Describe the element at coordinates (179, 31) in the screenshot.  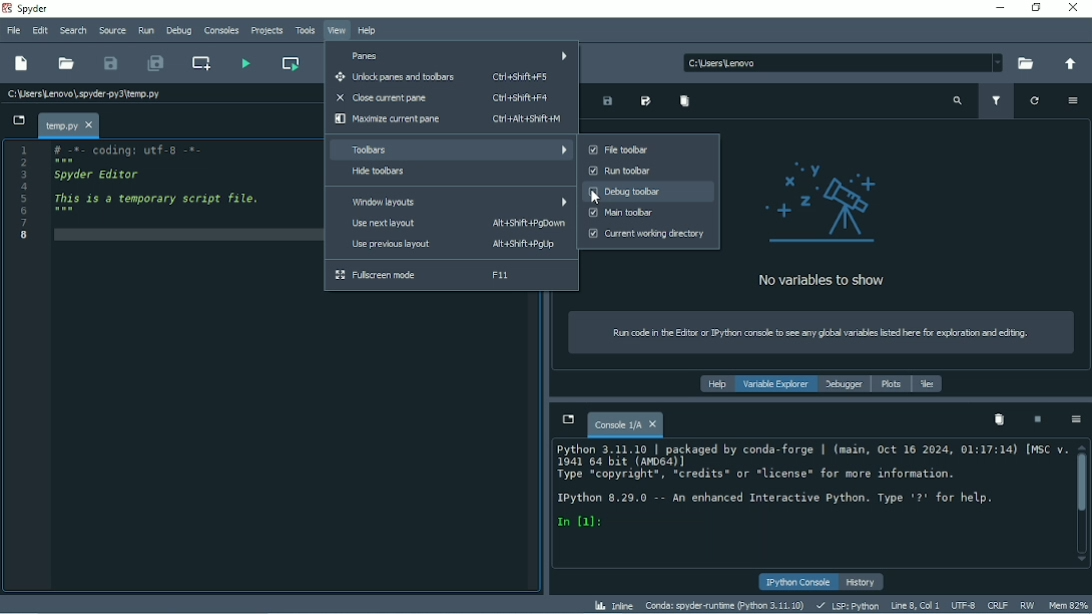
I see `Debug` at that location.